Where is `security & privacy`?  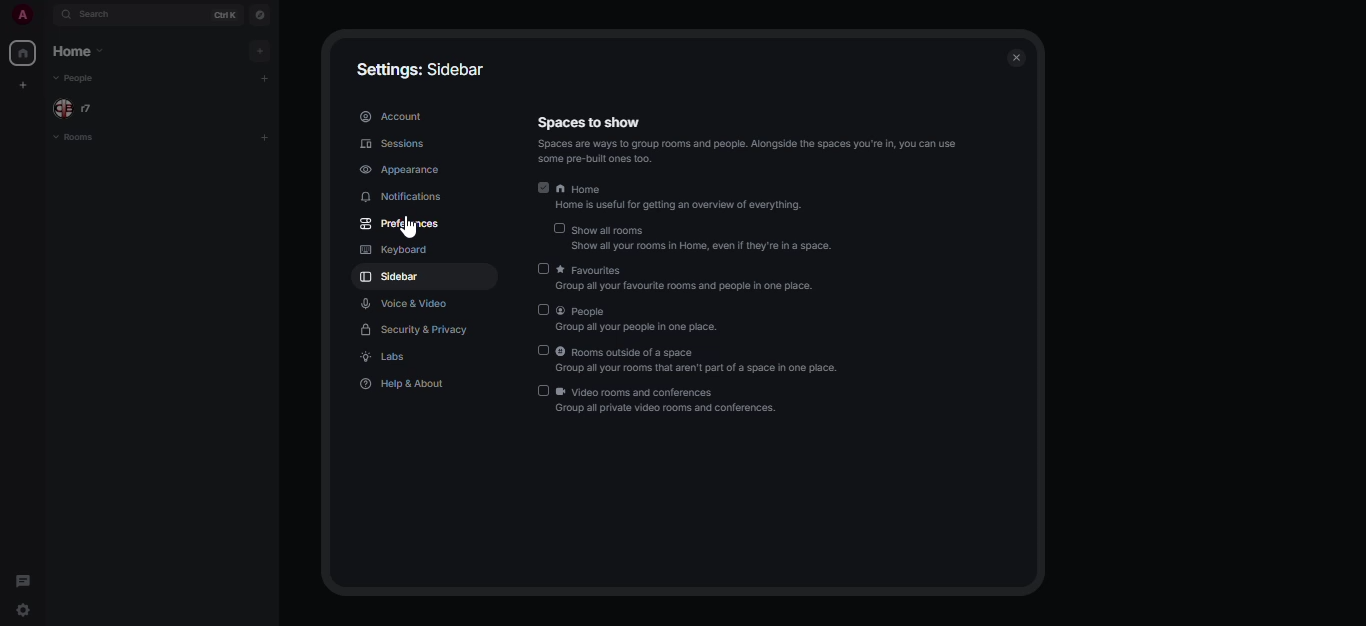
security & privacy is located at coordinates (419, 329).